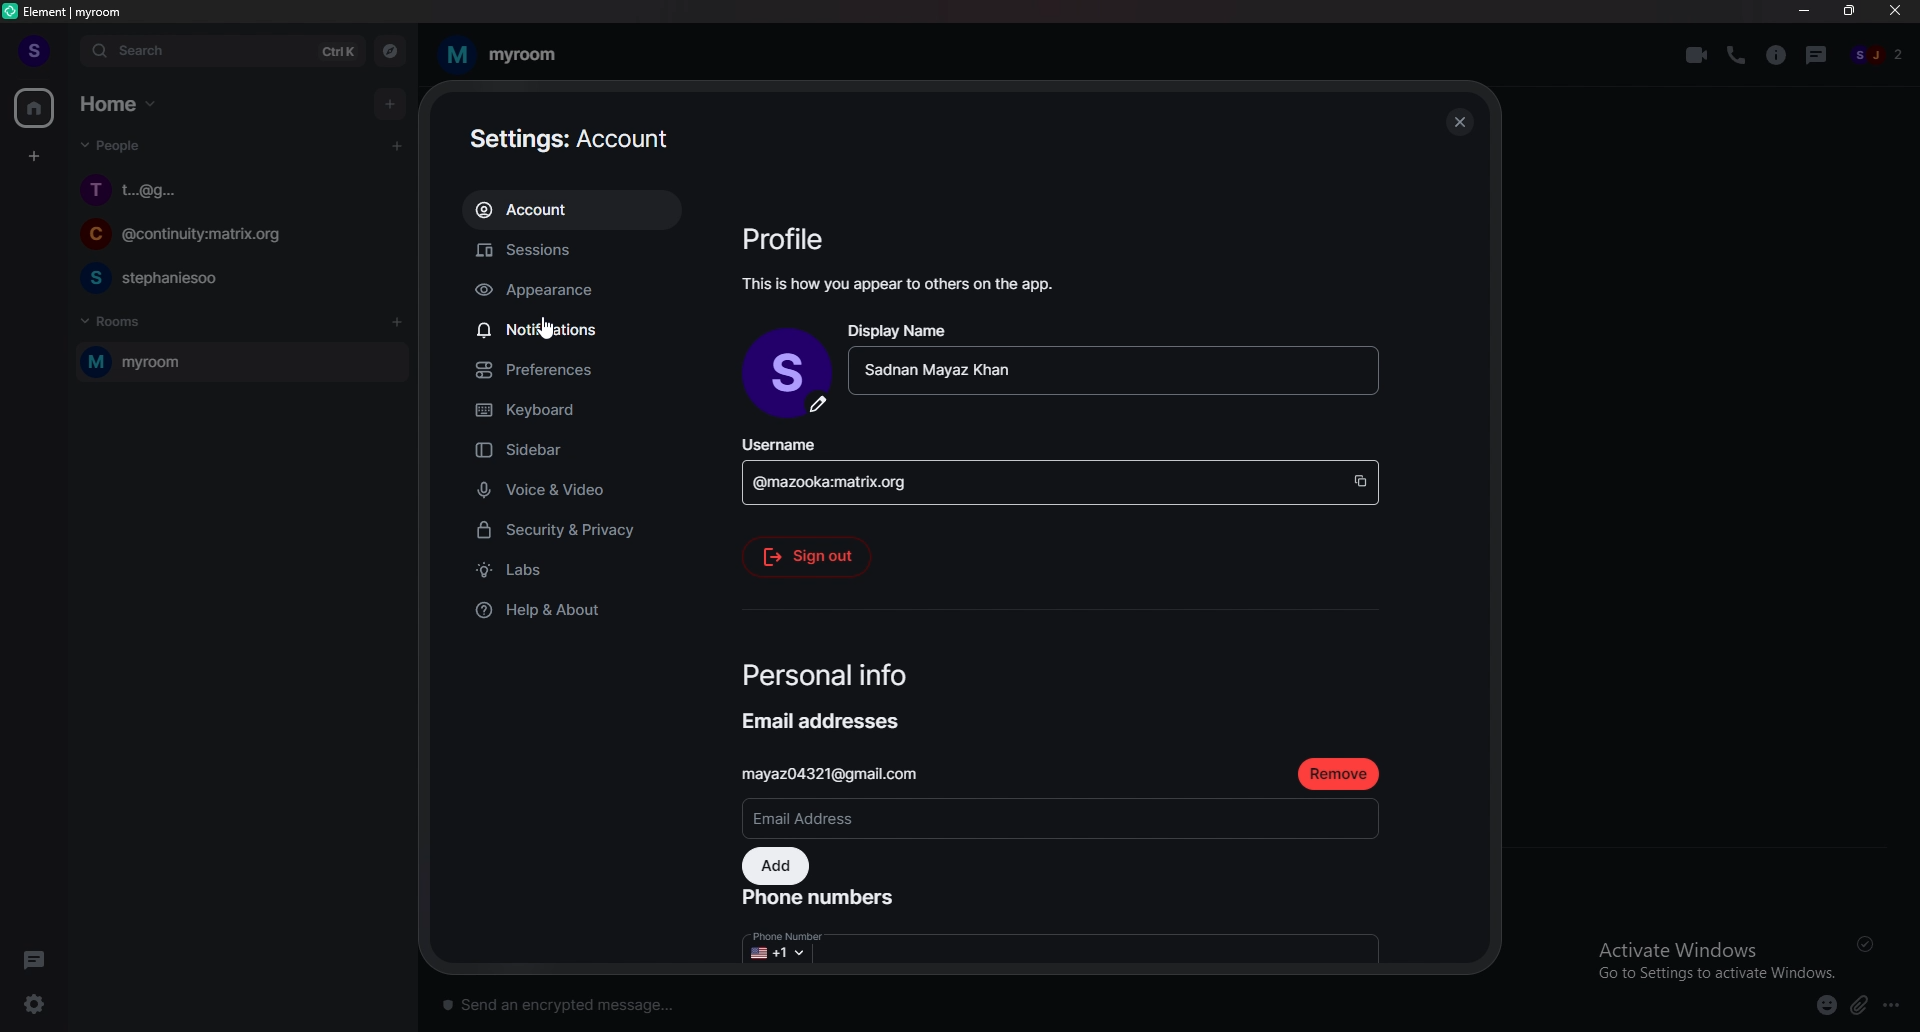 Image resolution: width=1920 pixels, height=1032 pixels. Describe the element at coordinates (36, 957) in the screenshot. I see `thread` at that location.